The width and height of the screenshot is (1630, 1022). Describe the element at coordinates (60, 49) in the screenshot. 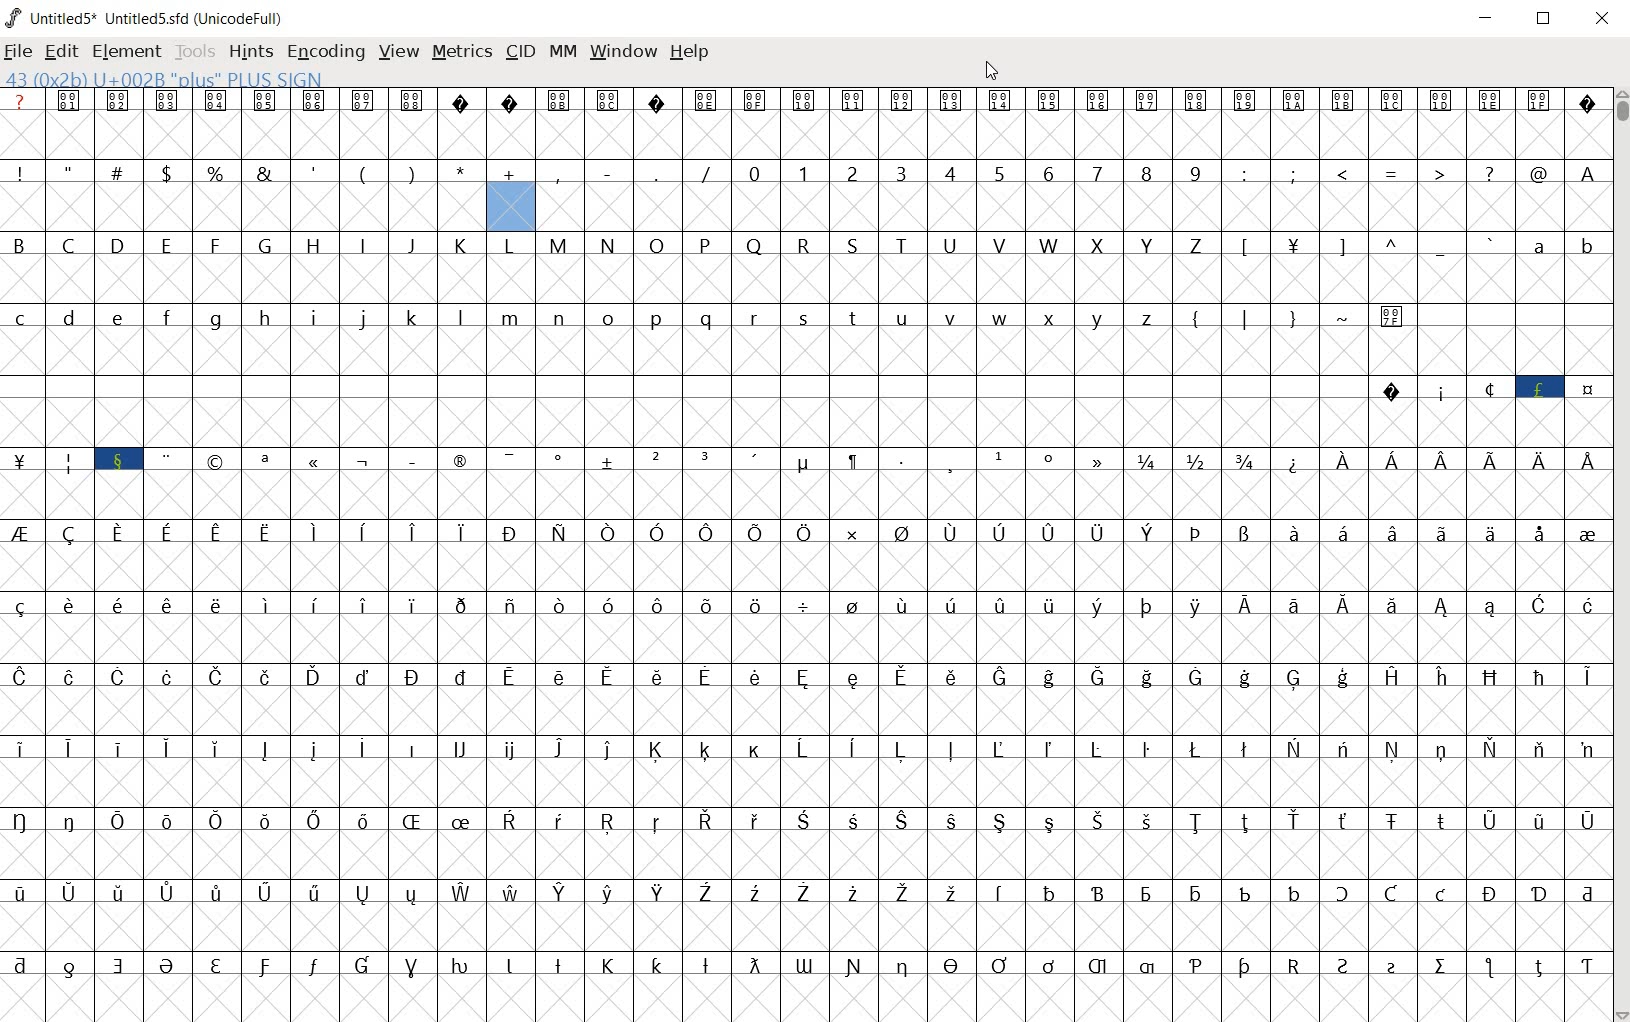

I see `edit` at that location.